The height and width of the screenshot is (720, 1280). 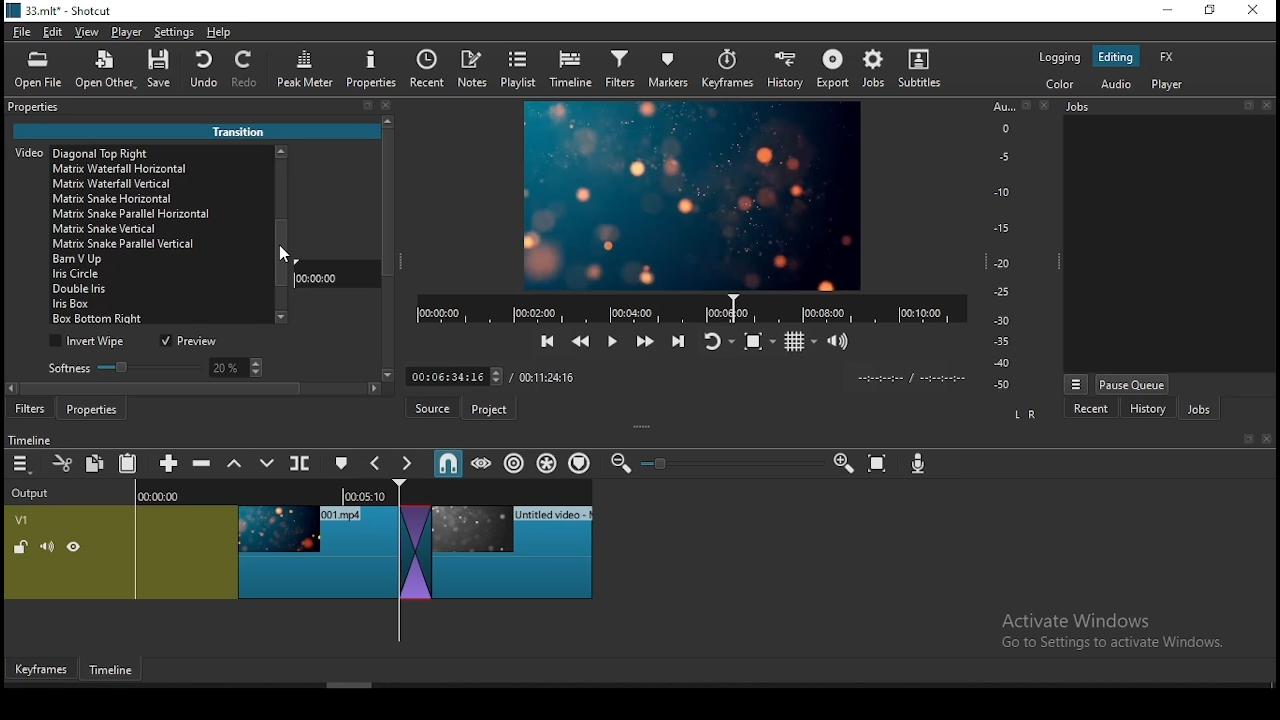 What do you see at coordinates (163, 72) in the screenshot?
I see `save` at bounding box center [163, 72].